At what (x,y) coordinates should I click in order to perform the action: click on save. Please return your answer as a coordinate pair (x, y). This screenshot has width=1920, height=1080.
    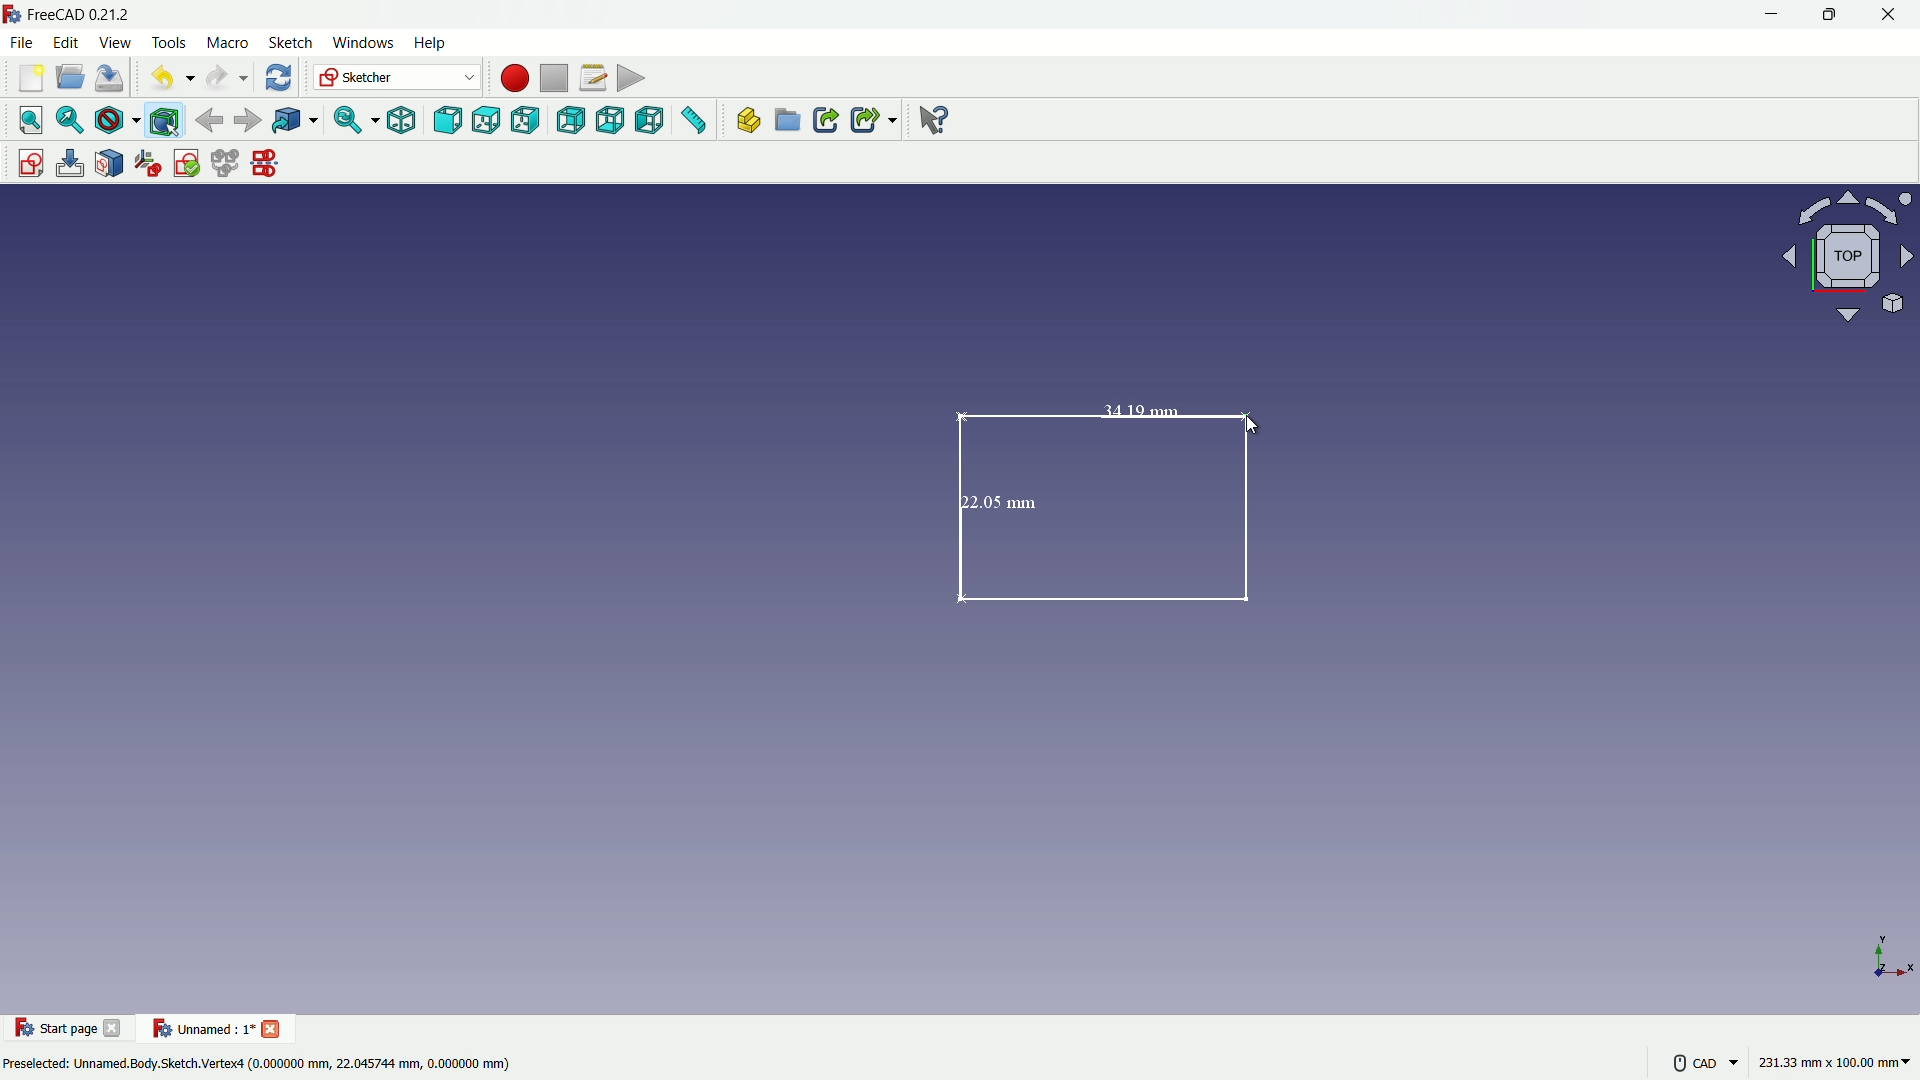
    Looking at the image, I should click on (111, 78).